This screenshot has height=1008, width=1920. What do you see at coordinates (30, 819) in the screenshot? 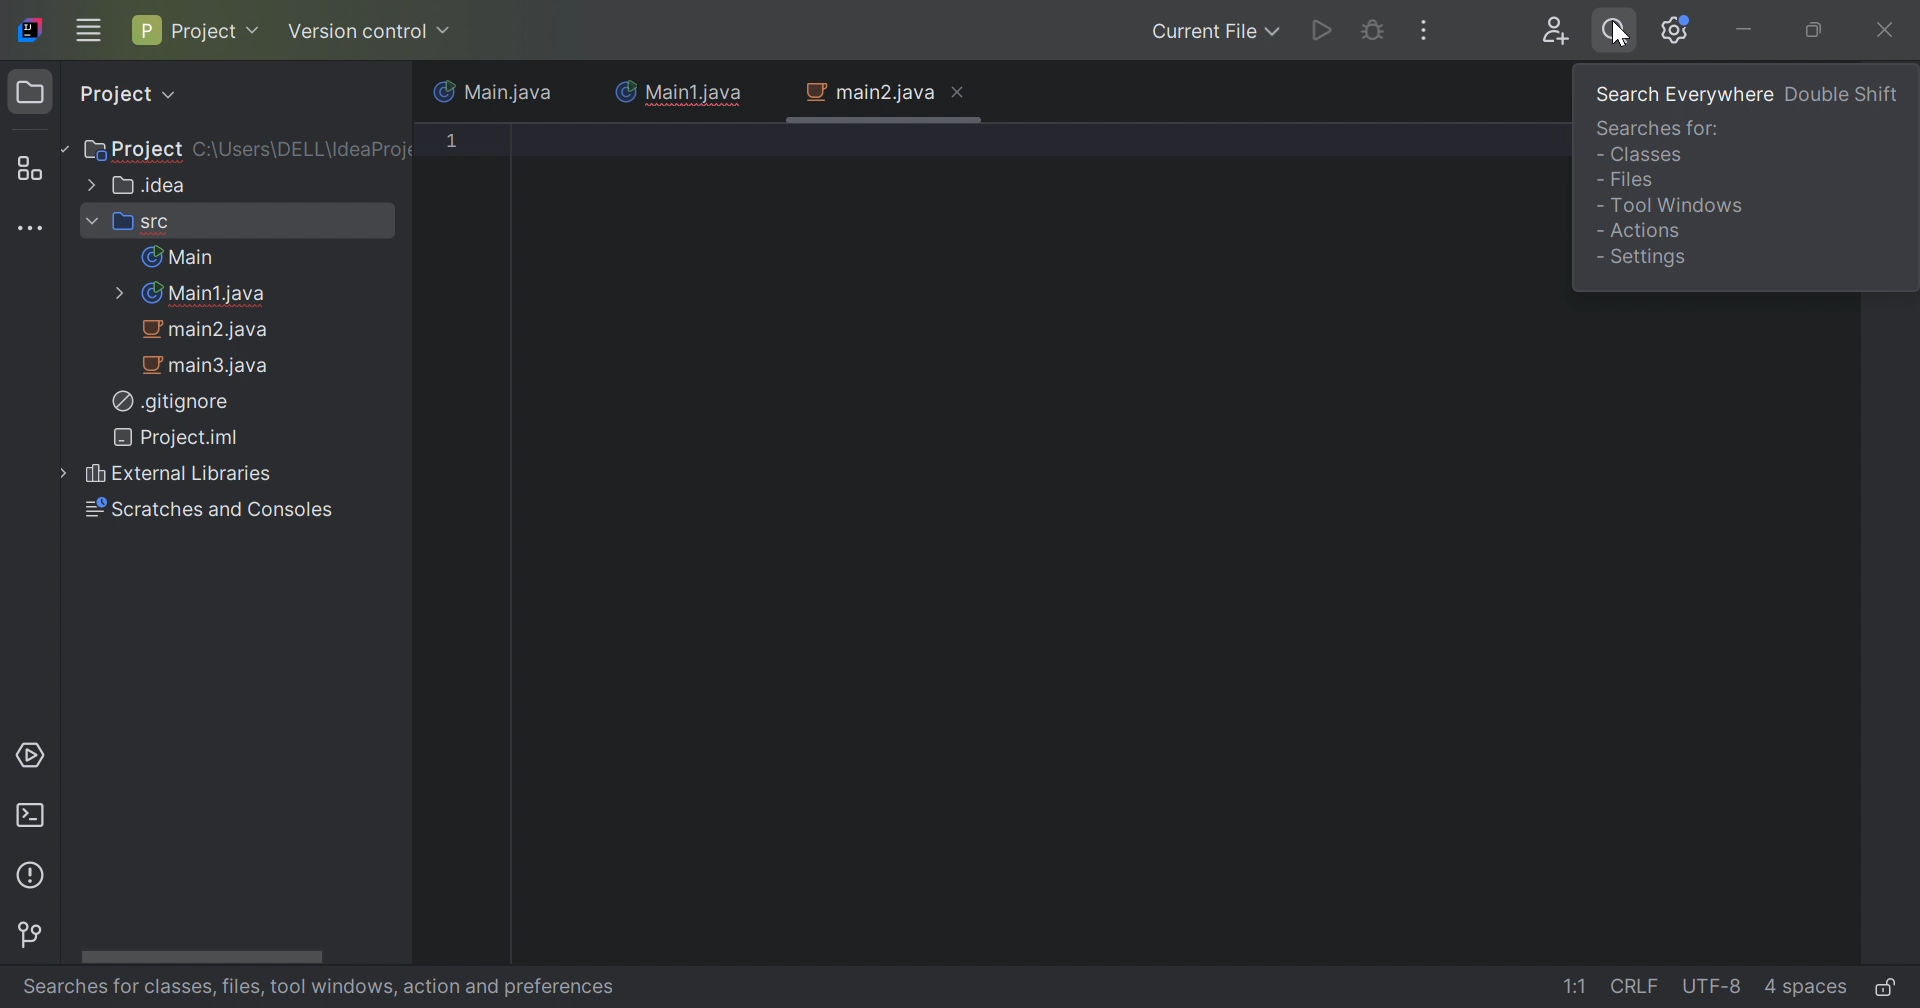
I see `Terminal` at bounding box center [30, 819].